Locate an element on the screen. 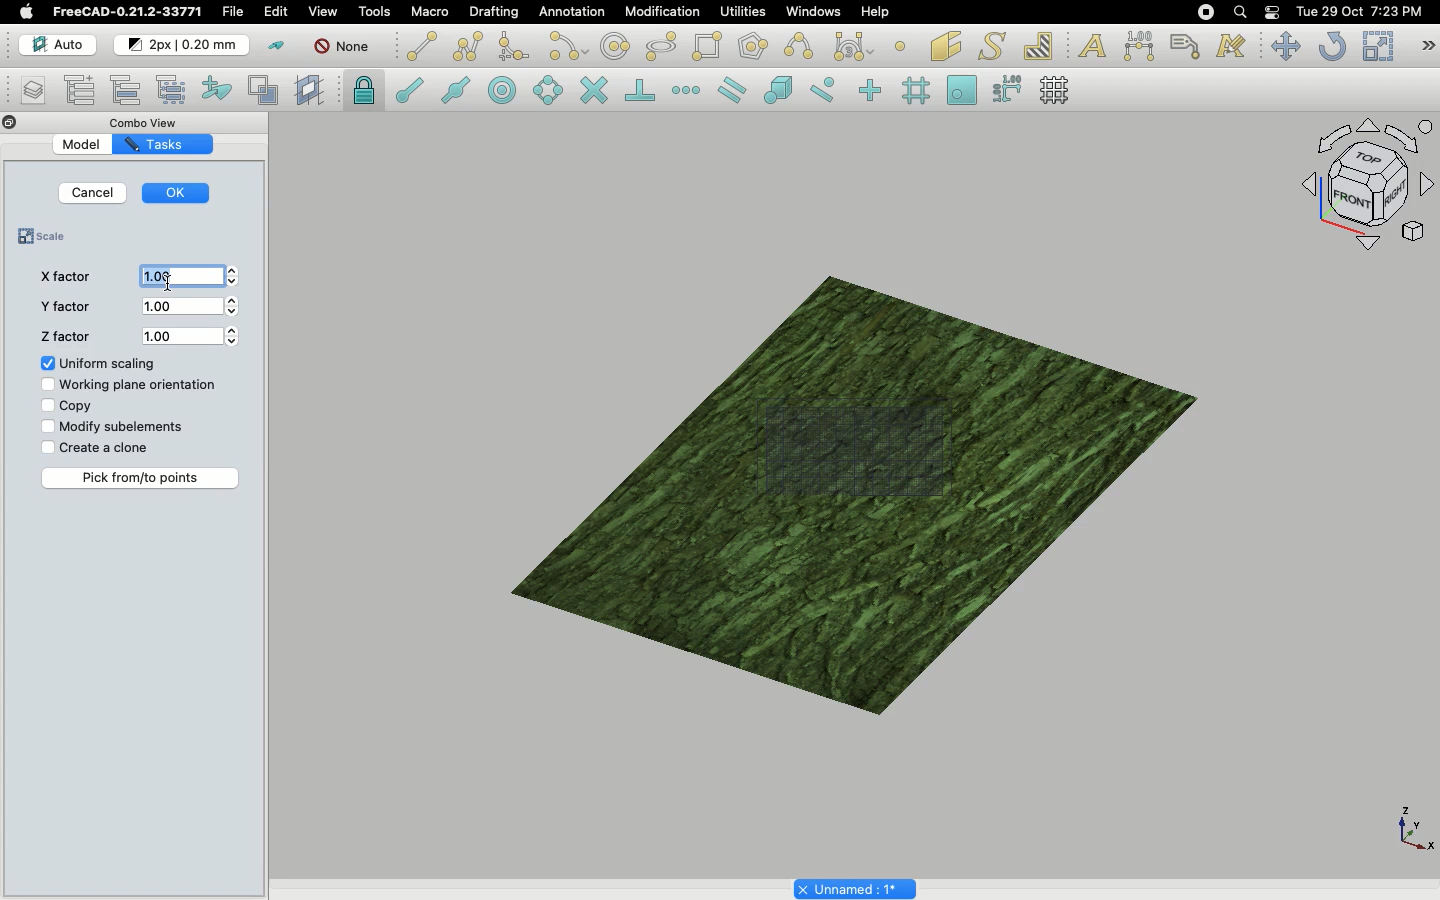 This screenshot has height=900, width=1440. Snap special is located at coordinates (775, 88).